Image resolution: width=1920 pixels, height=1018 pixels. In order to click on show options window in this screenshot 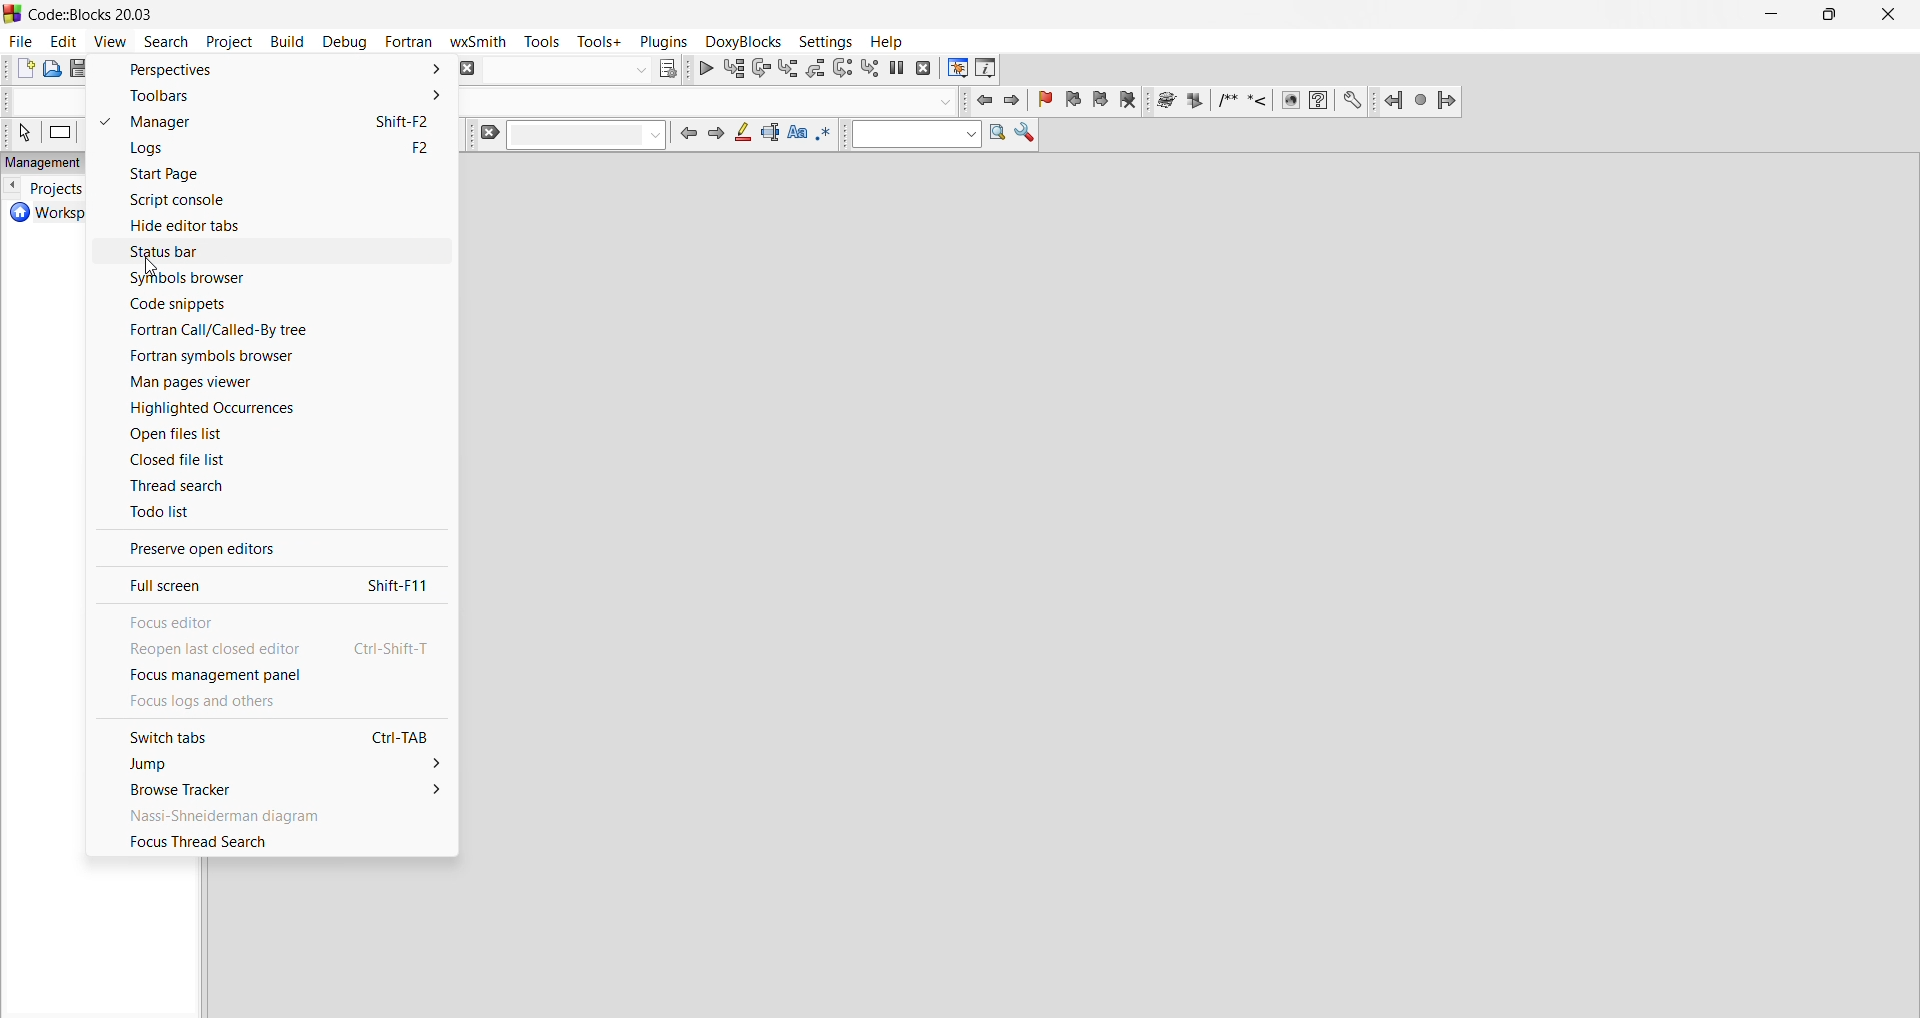, I will do `click(1026, 136)`.